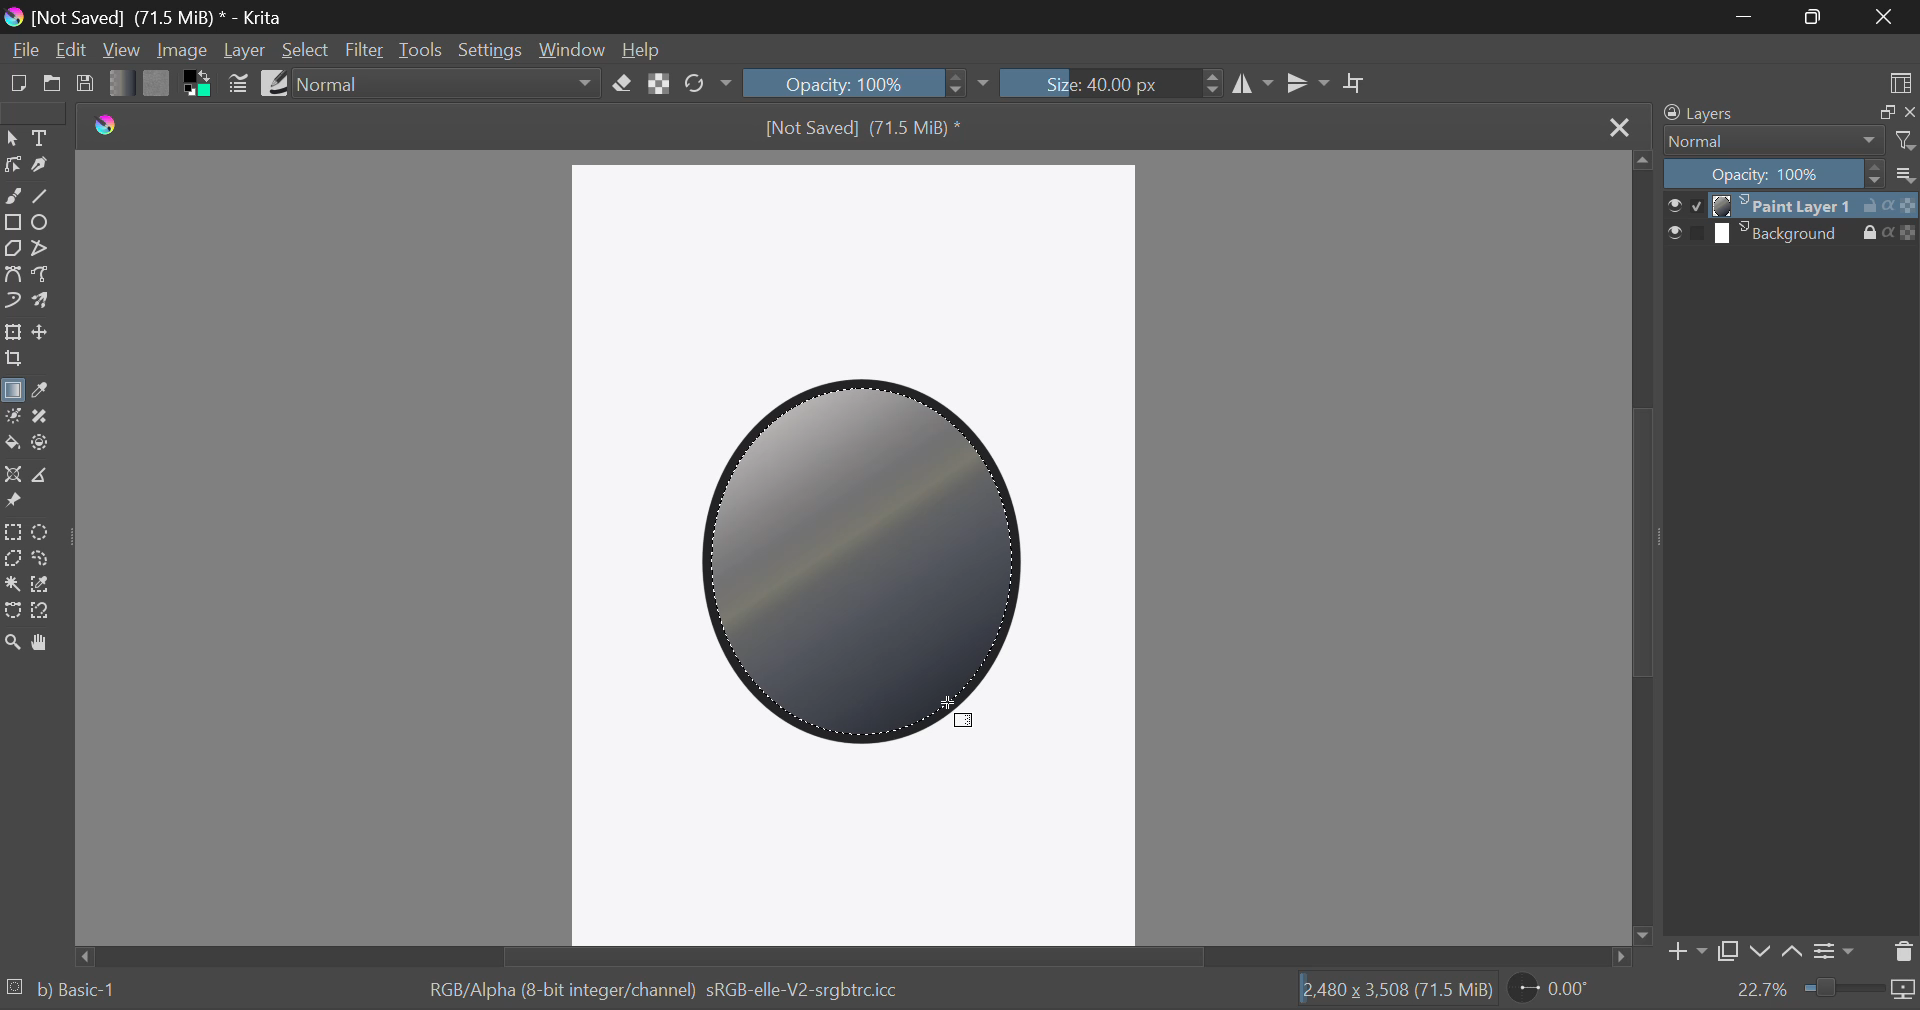  I want to click on Edit Shapes, so click(12, 167).